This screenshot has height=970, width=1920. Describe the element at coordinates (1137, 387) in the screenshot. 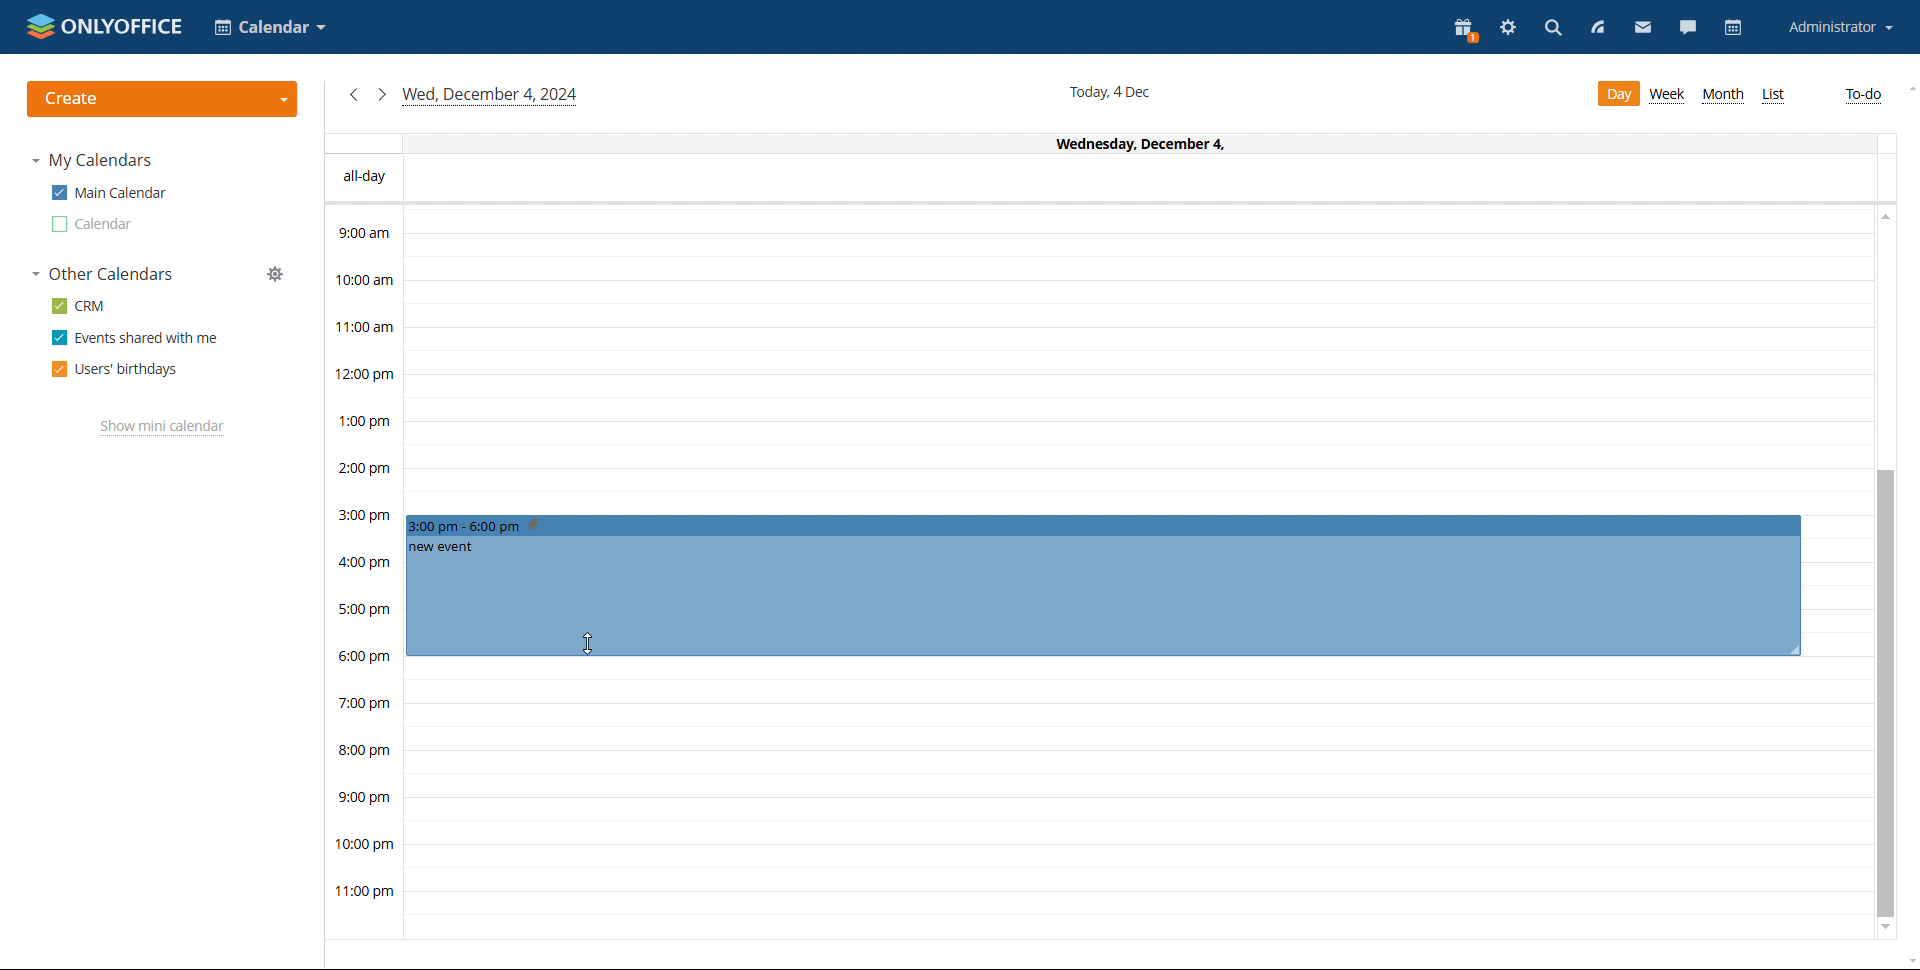

I see `30 min time span` at that location.